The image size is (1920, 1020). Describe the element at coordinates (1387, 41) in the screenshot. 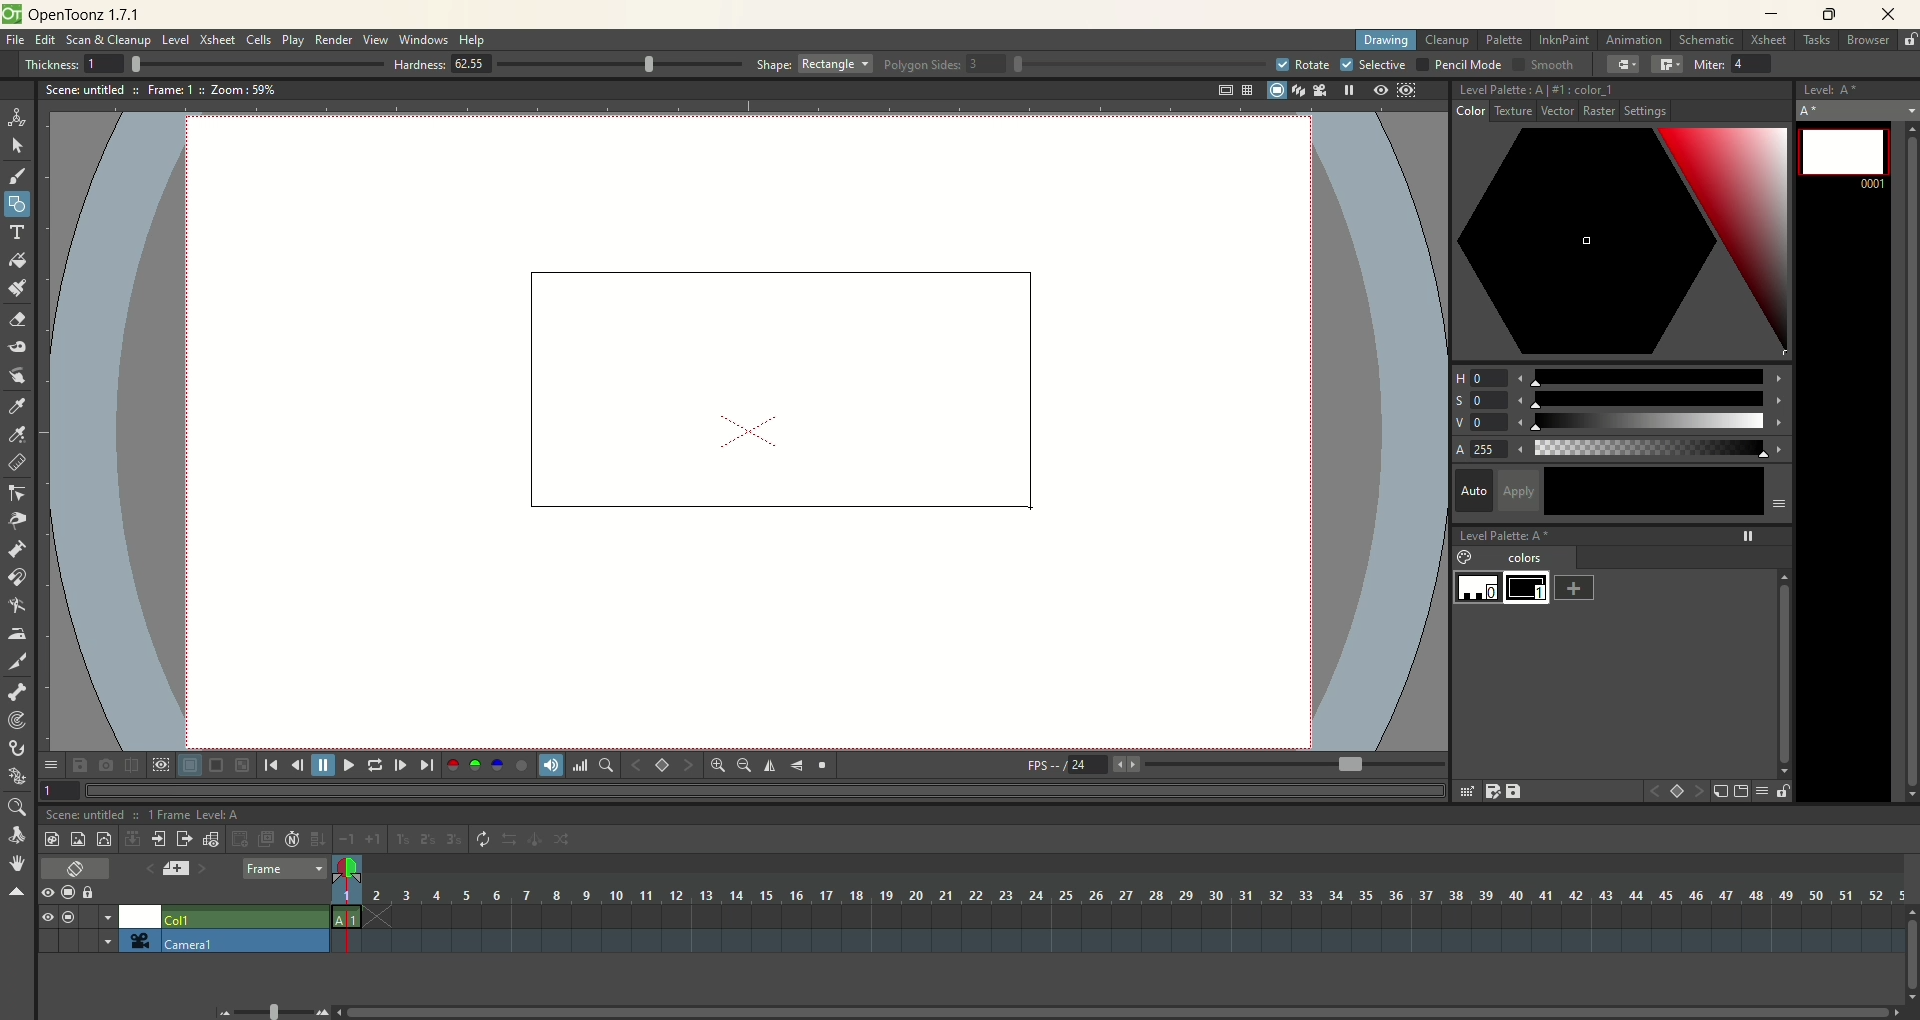

I see `drawing` at that location.